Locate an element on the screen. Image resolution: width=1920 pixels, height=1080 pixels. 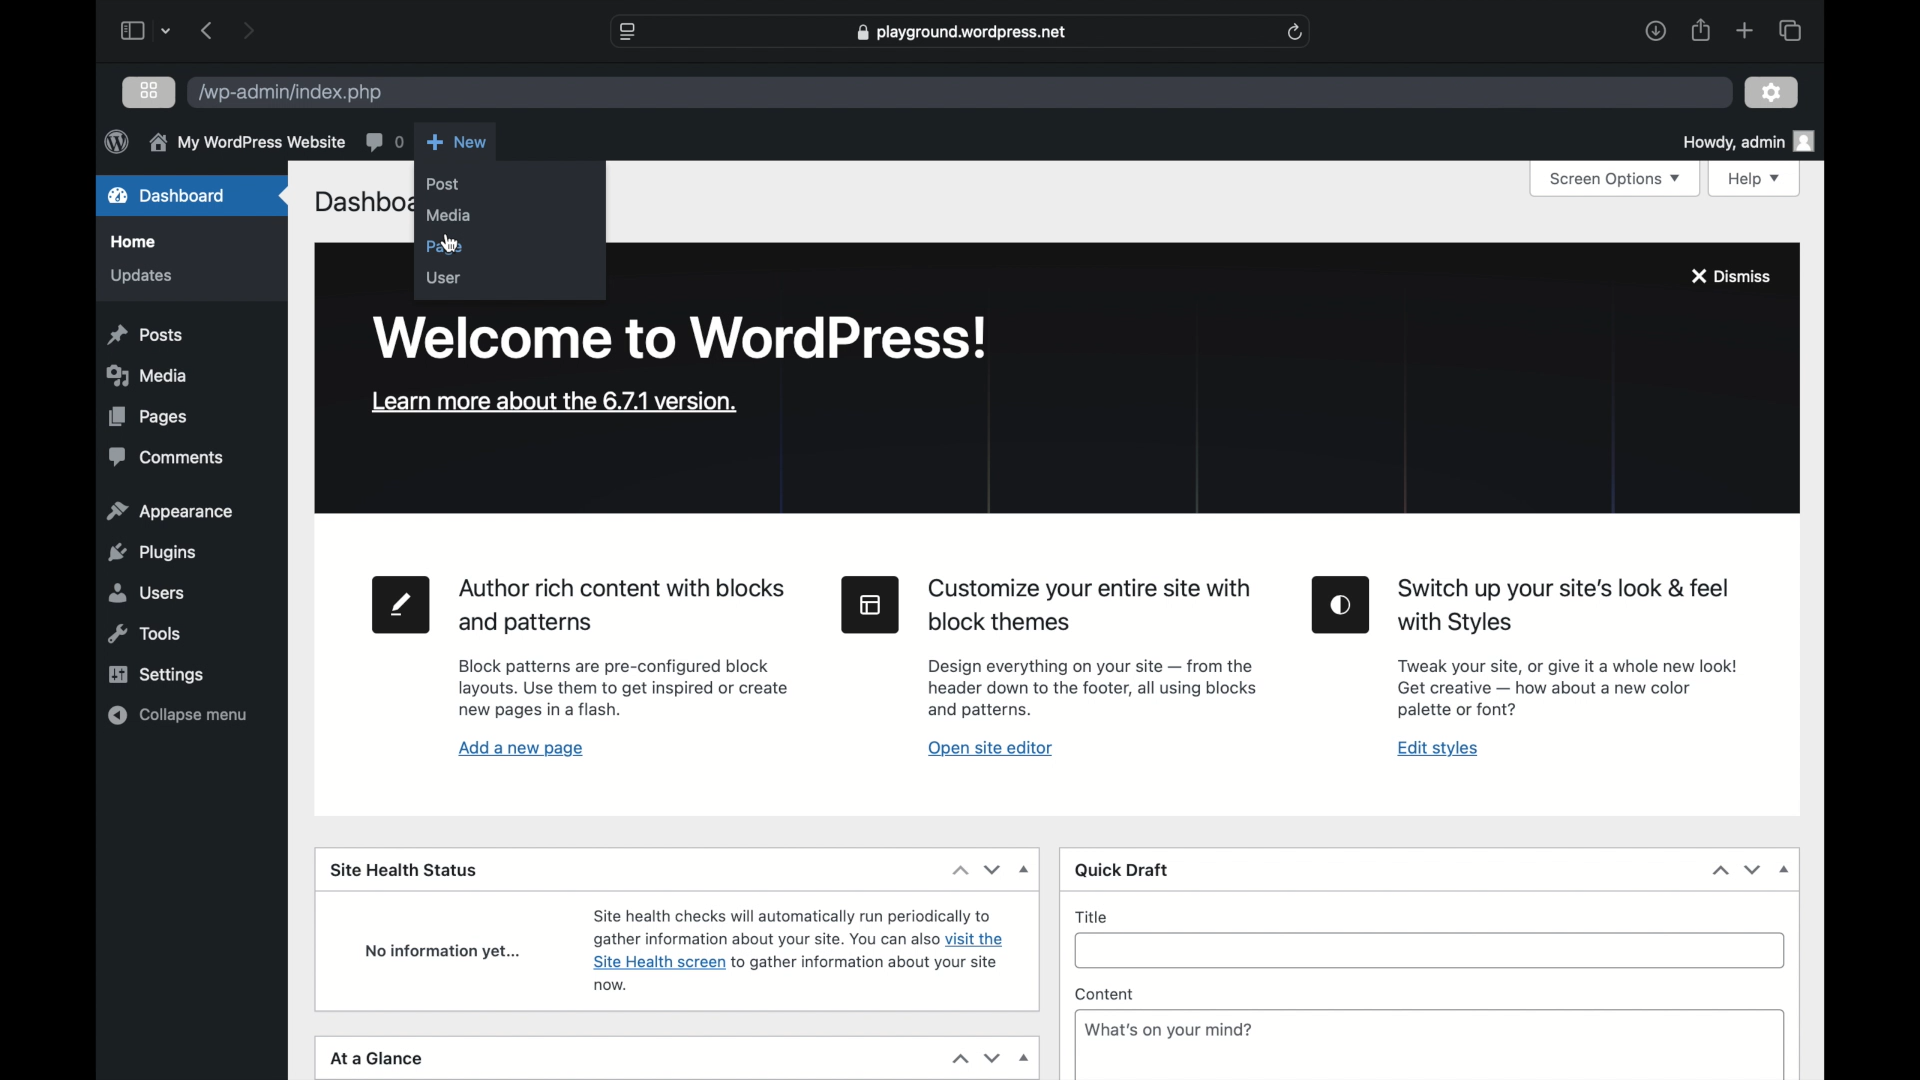
previous page is located at coordinates (208, 32).